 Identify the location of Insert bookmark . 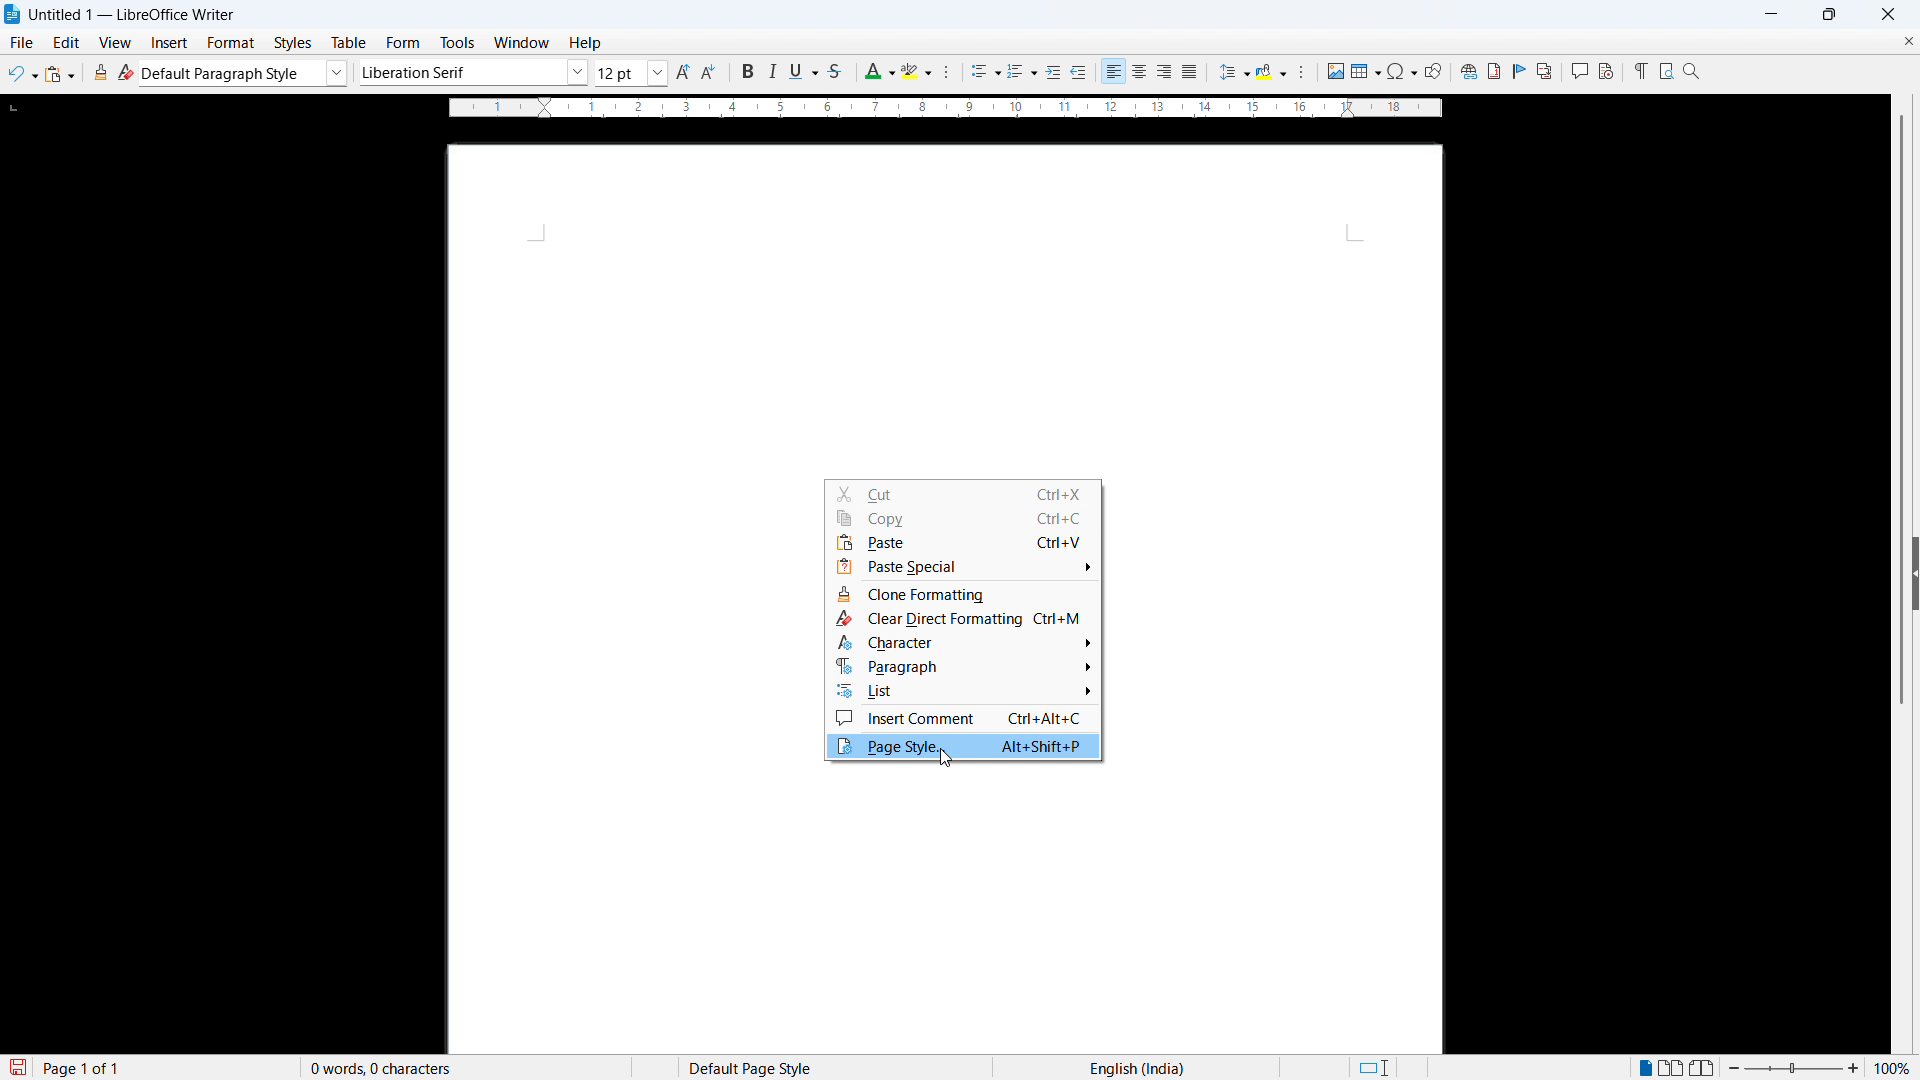
(1520, 70).